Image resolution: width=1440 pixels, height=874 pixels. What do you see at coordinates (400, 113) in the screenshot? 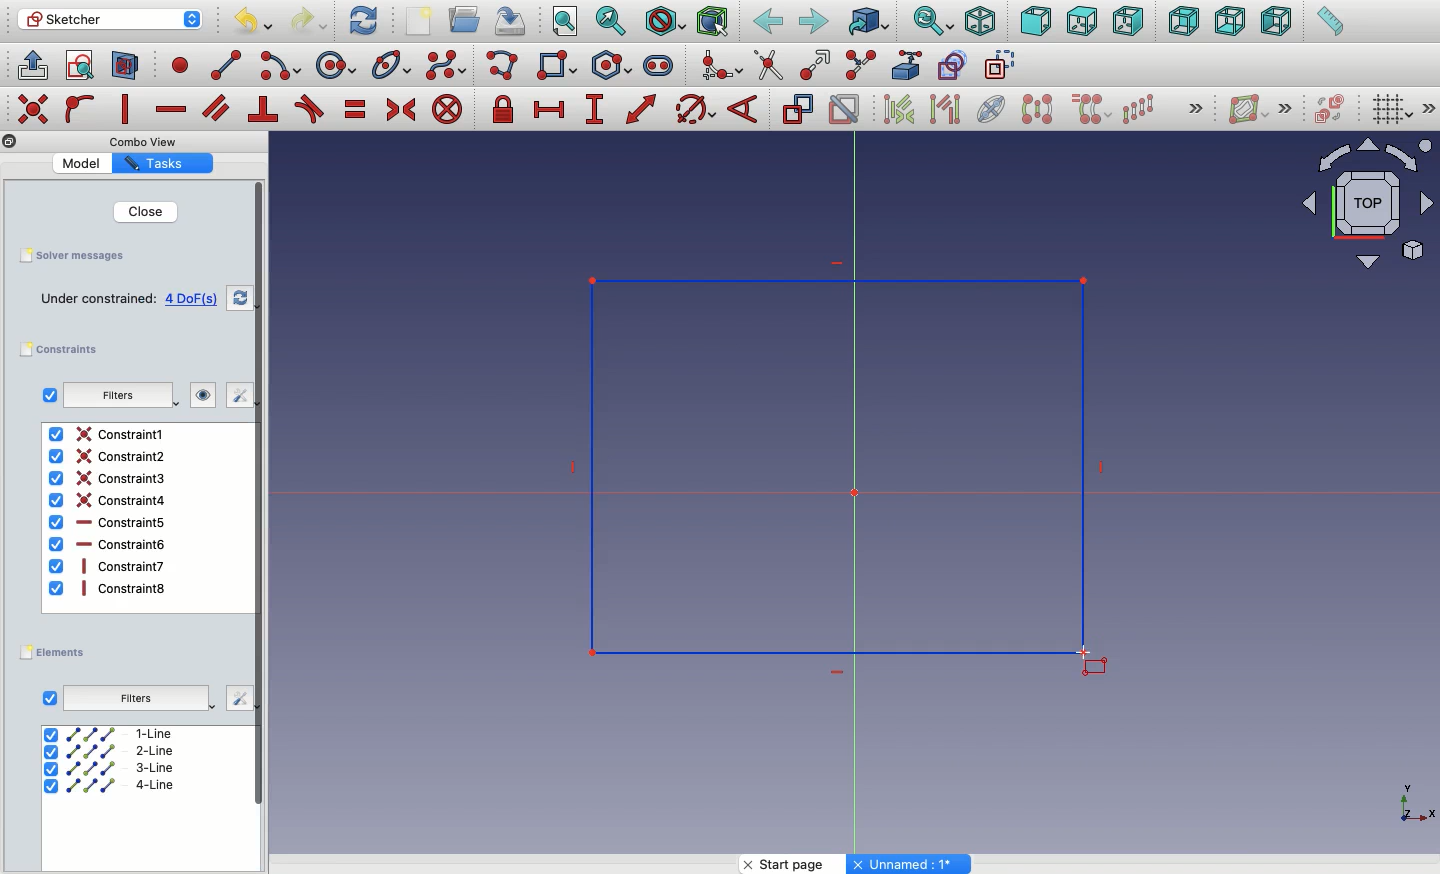
I see `constrain symmetrical ` at bounding box center [400, 113].